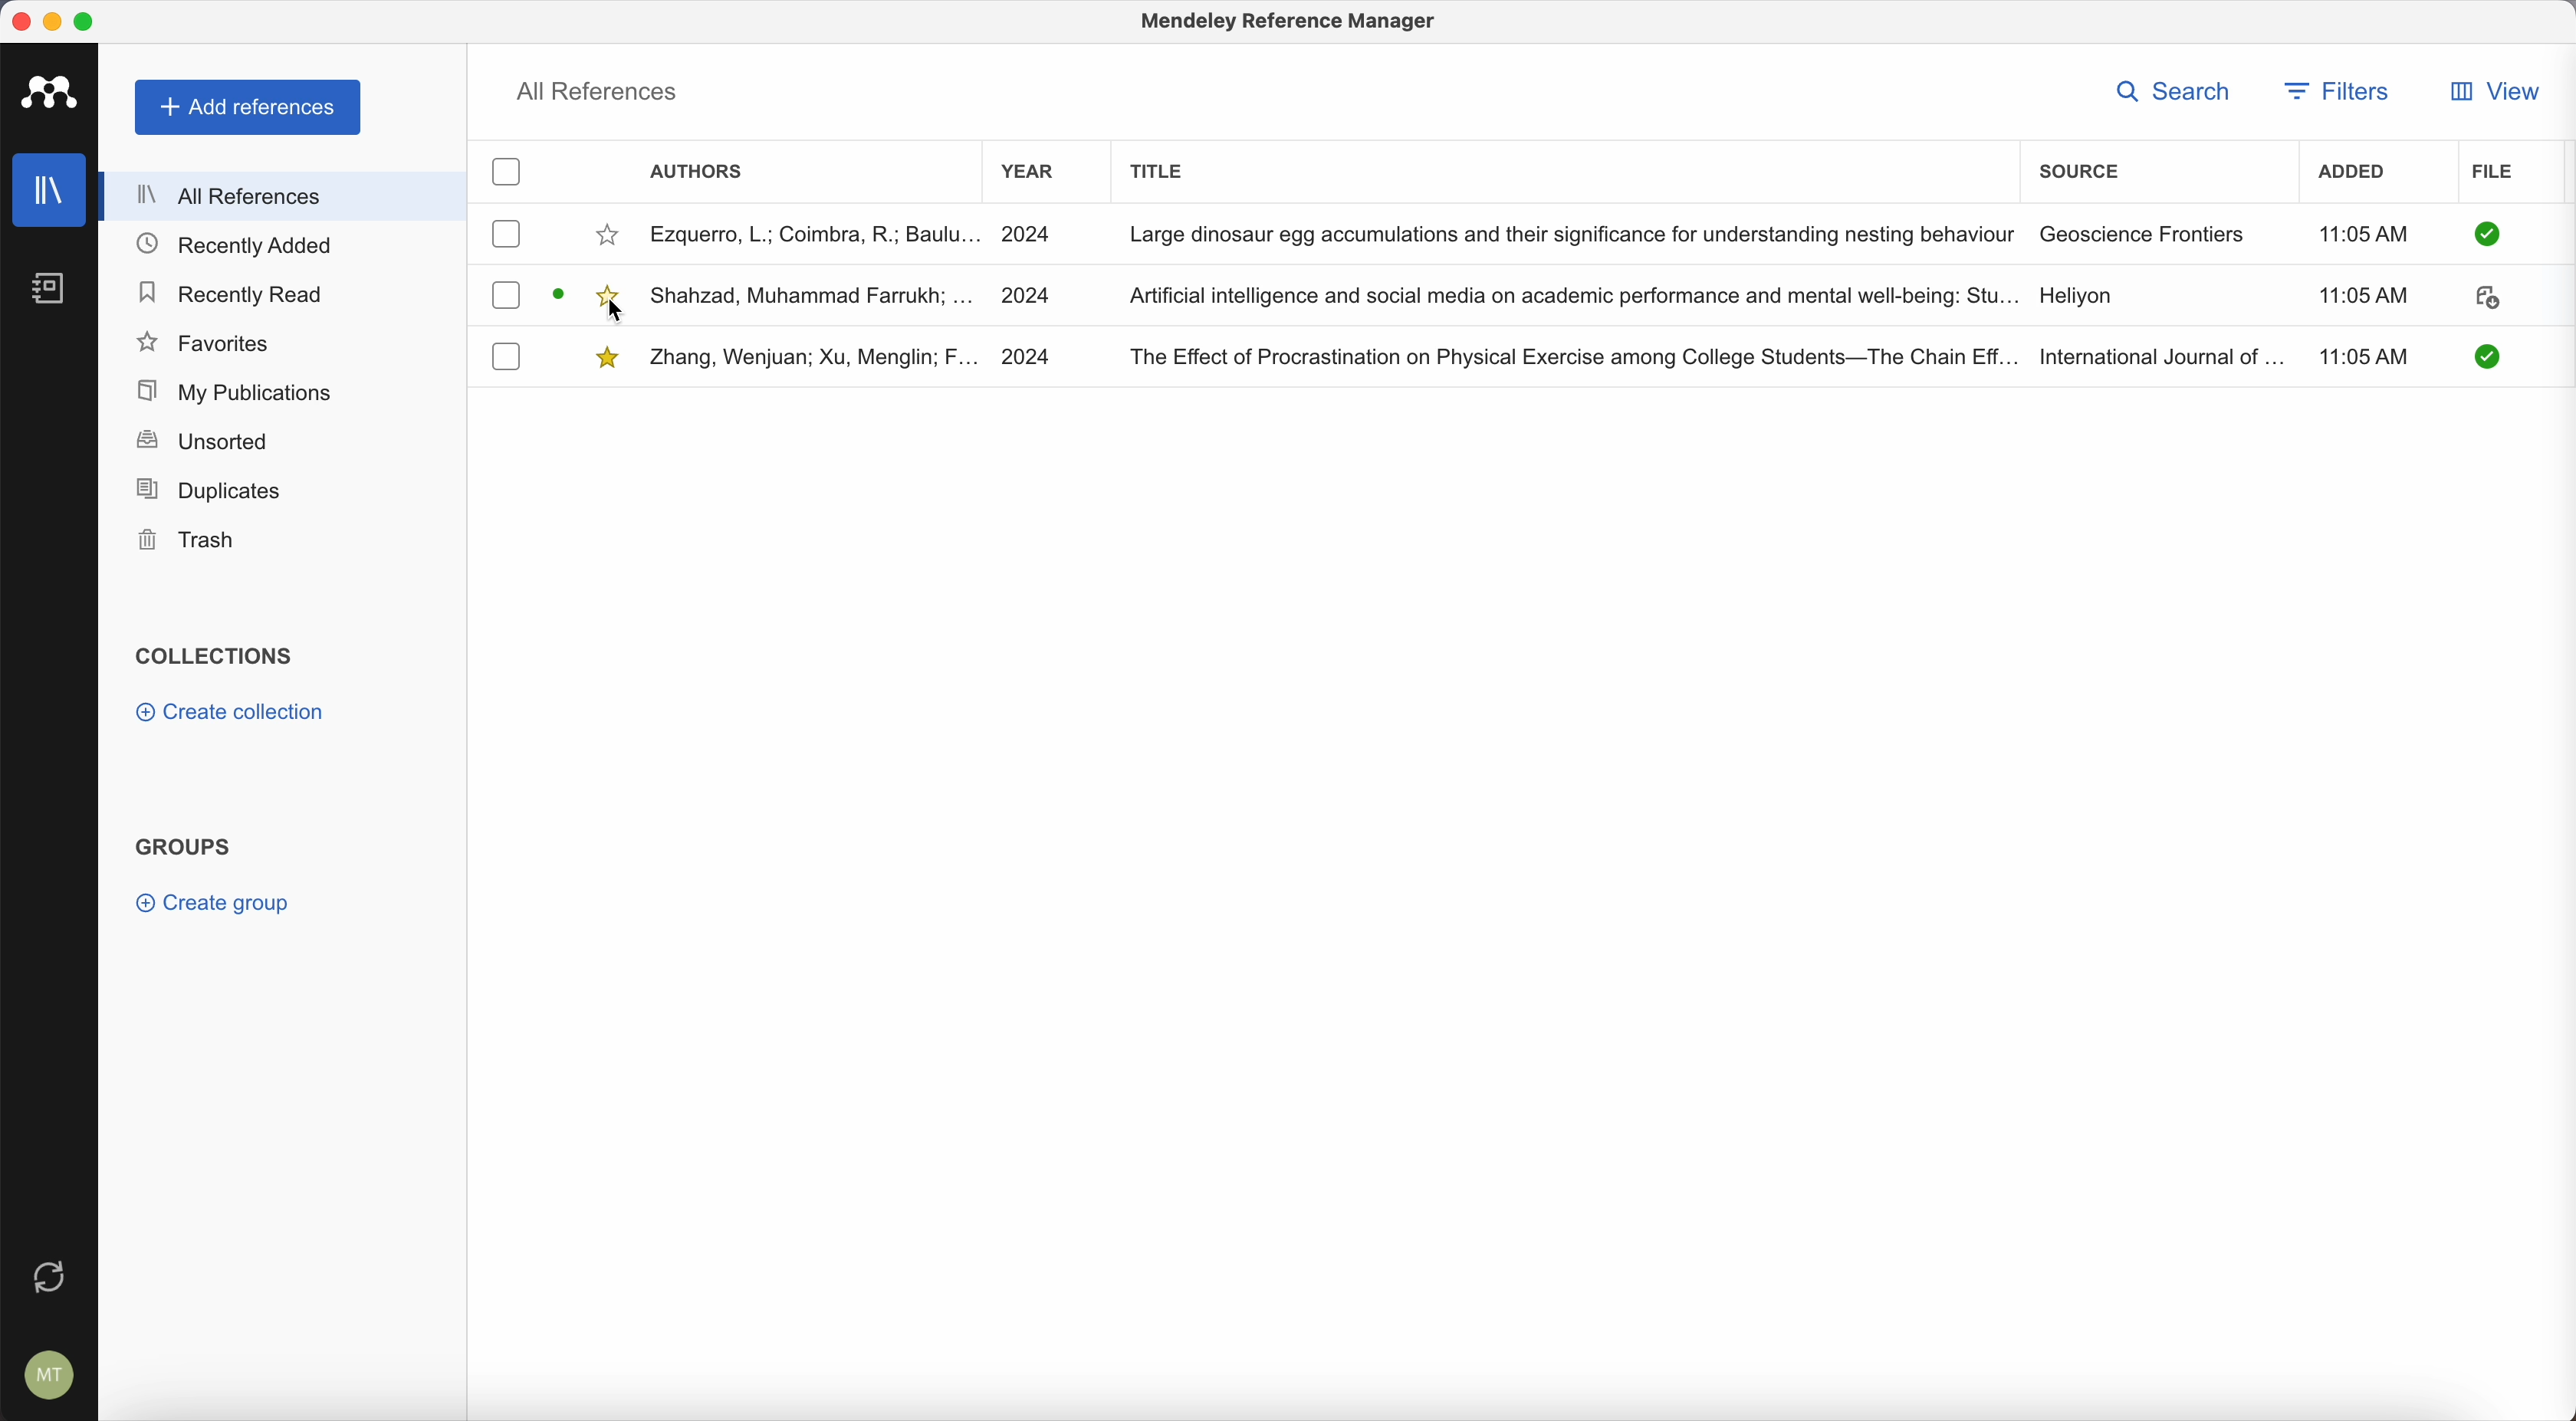 This screenshot has width=2576, height=1421. What do you see at coordinates (507, 235) in the screenshot?
I see `checkbox` at bounding box center [507, 235].